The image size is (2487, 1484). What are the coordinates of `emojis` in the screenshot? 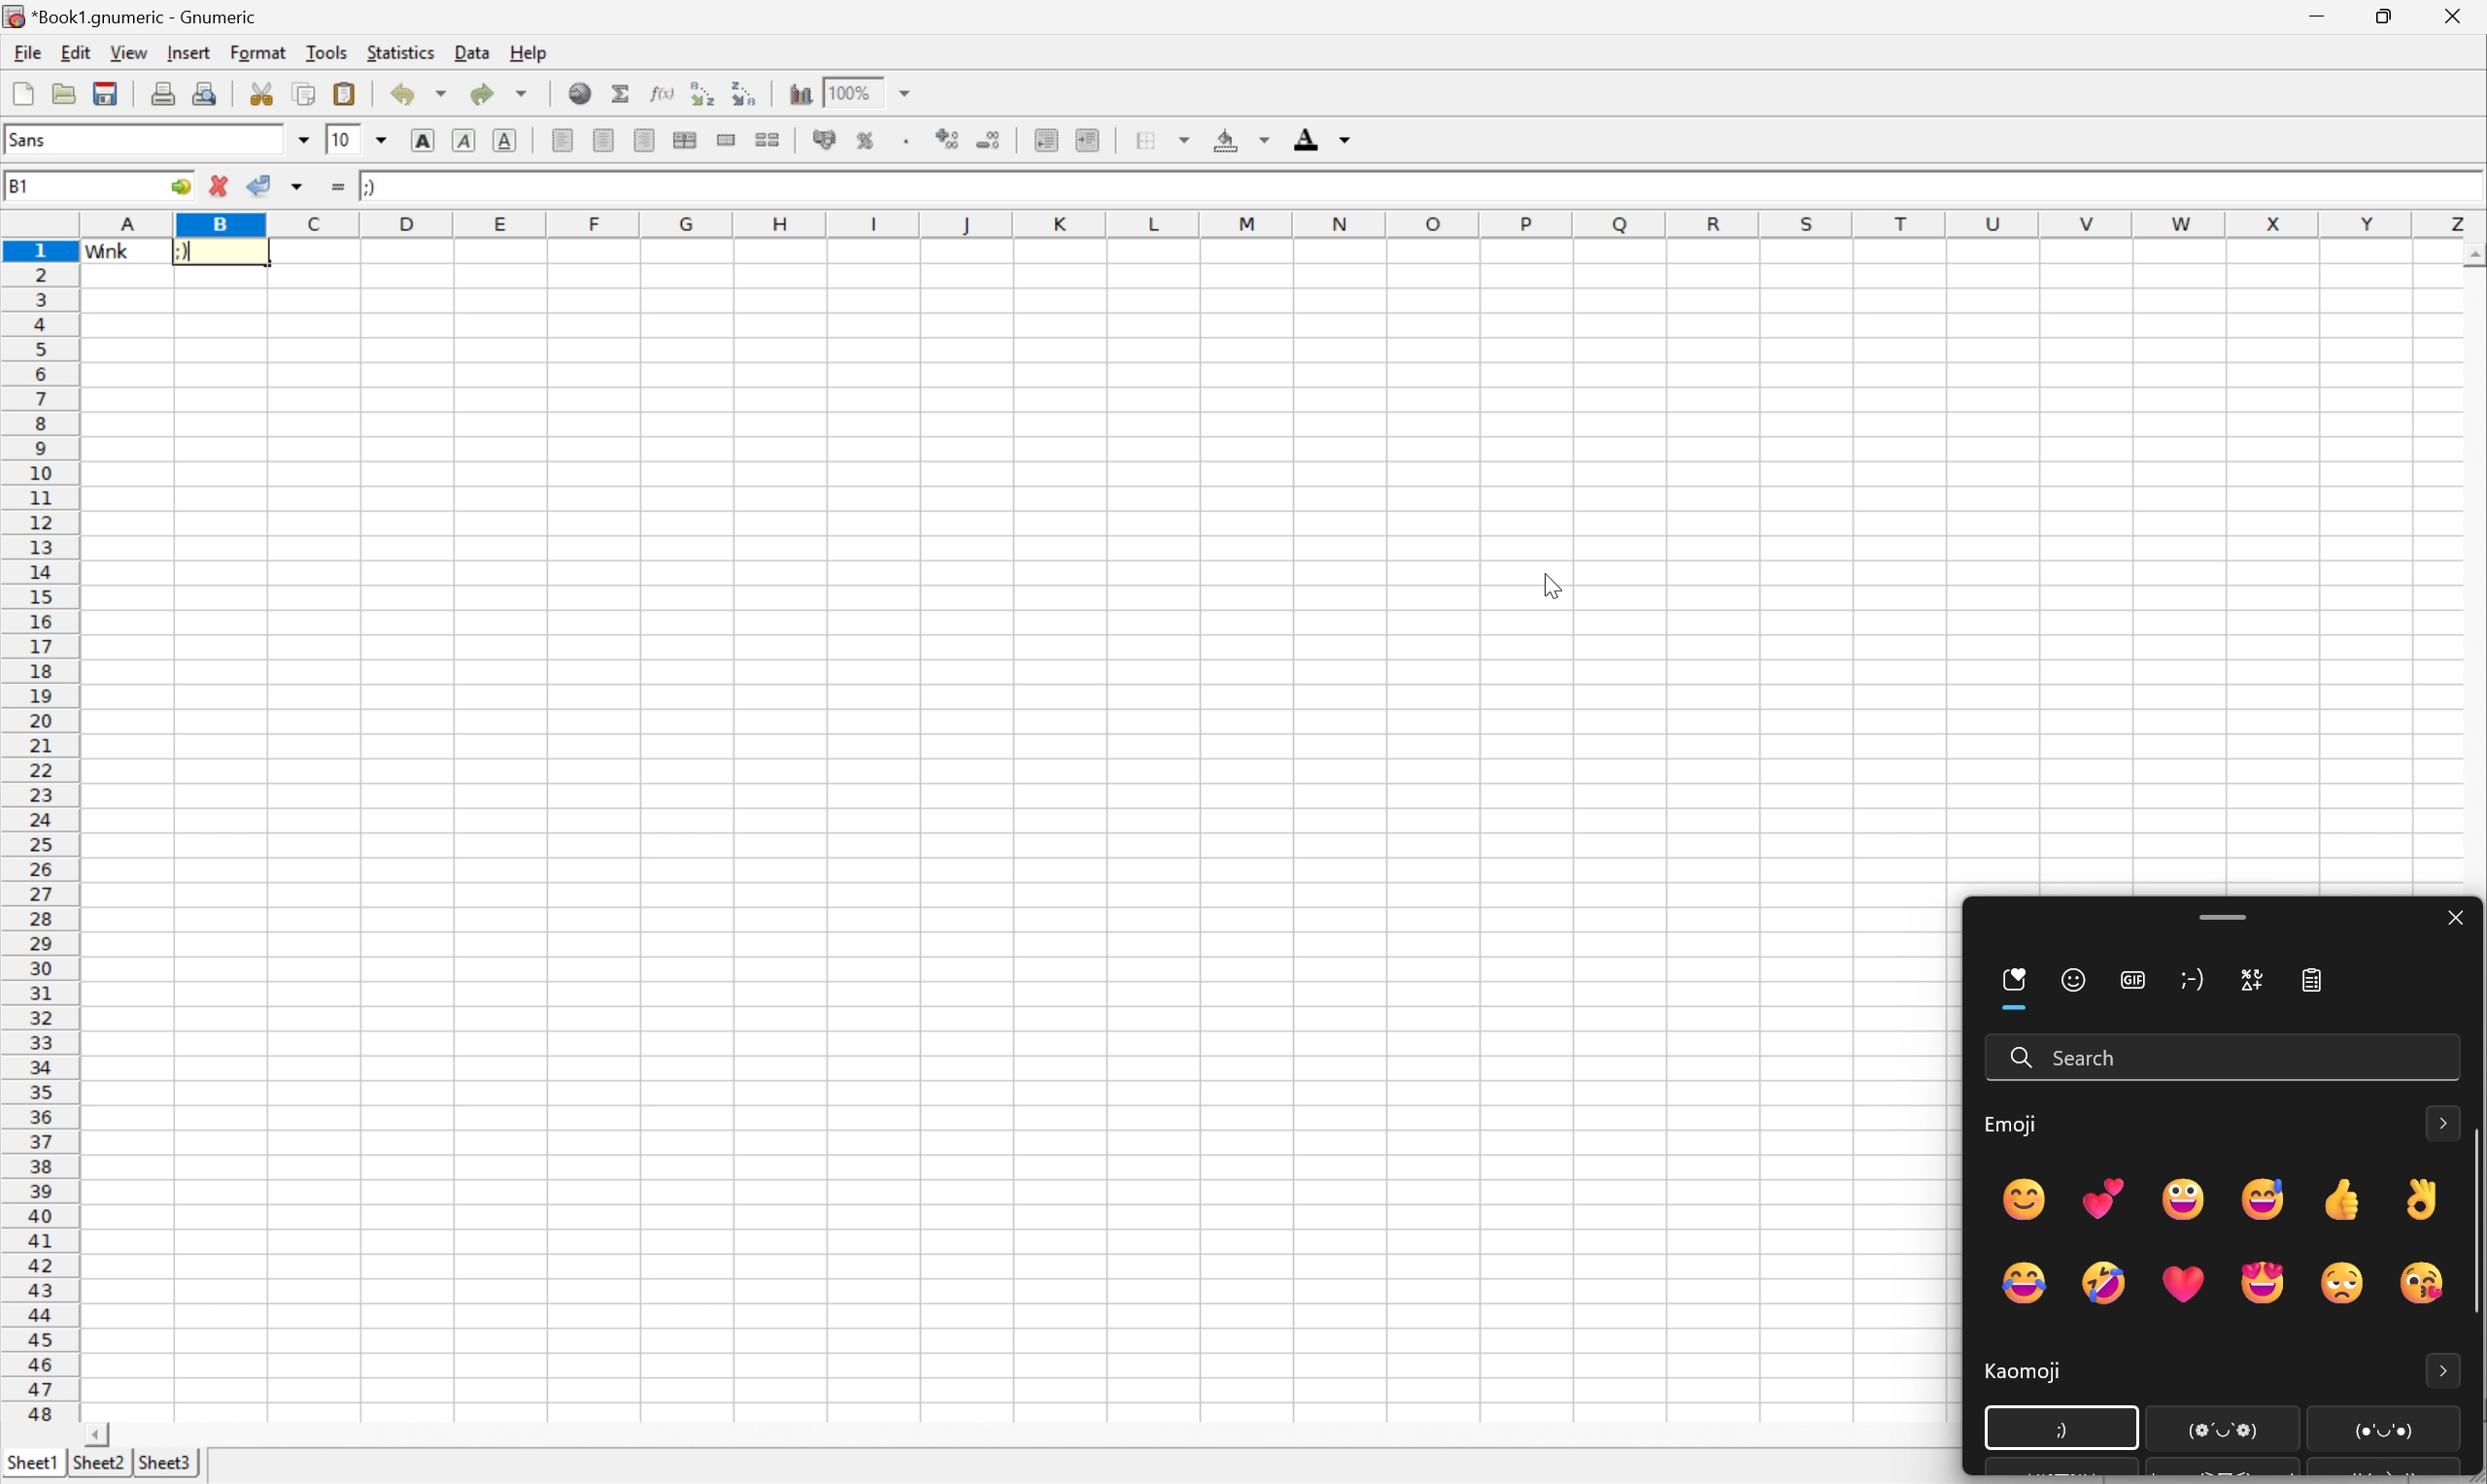 It's located at (2212, 1234).